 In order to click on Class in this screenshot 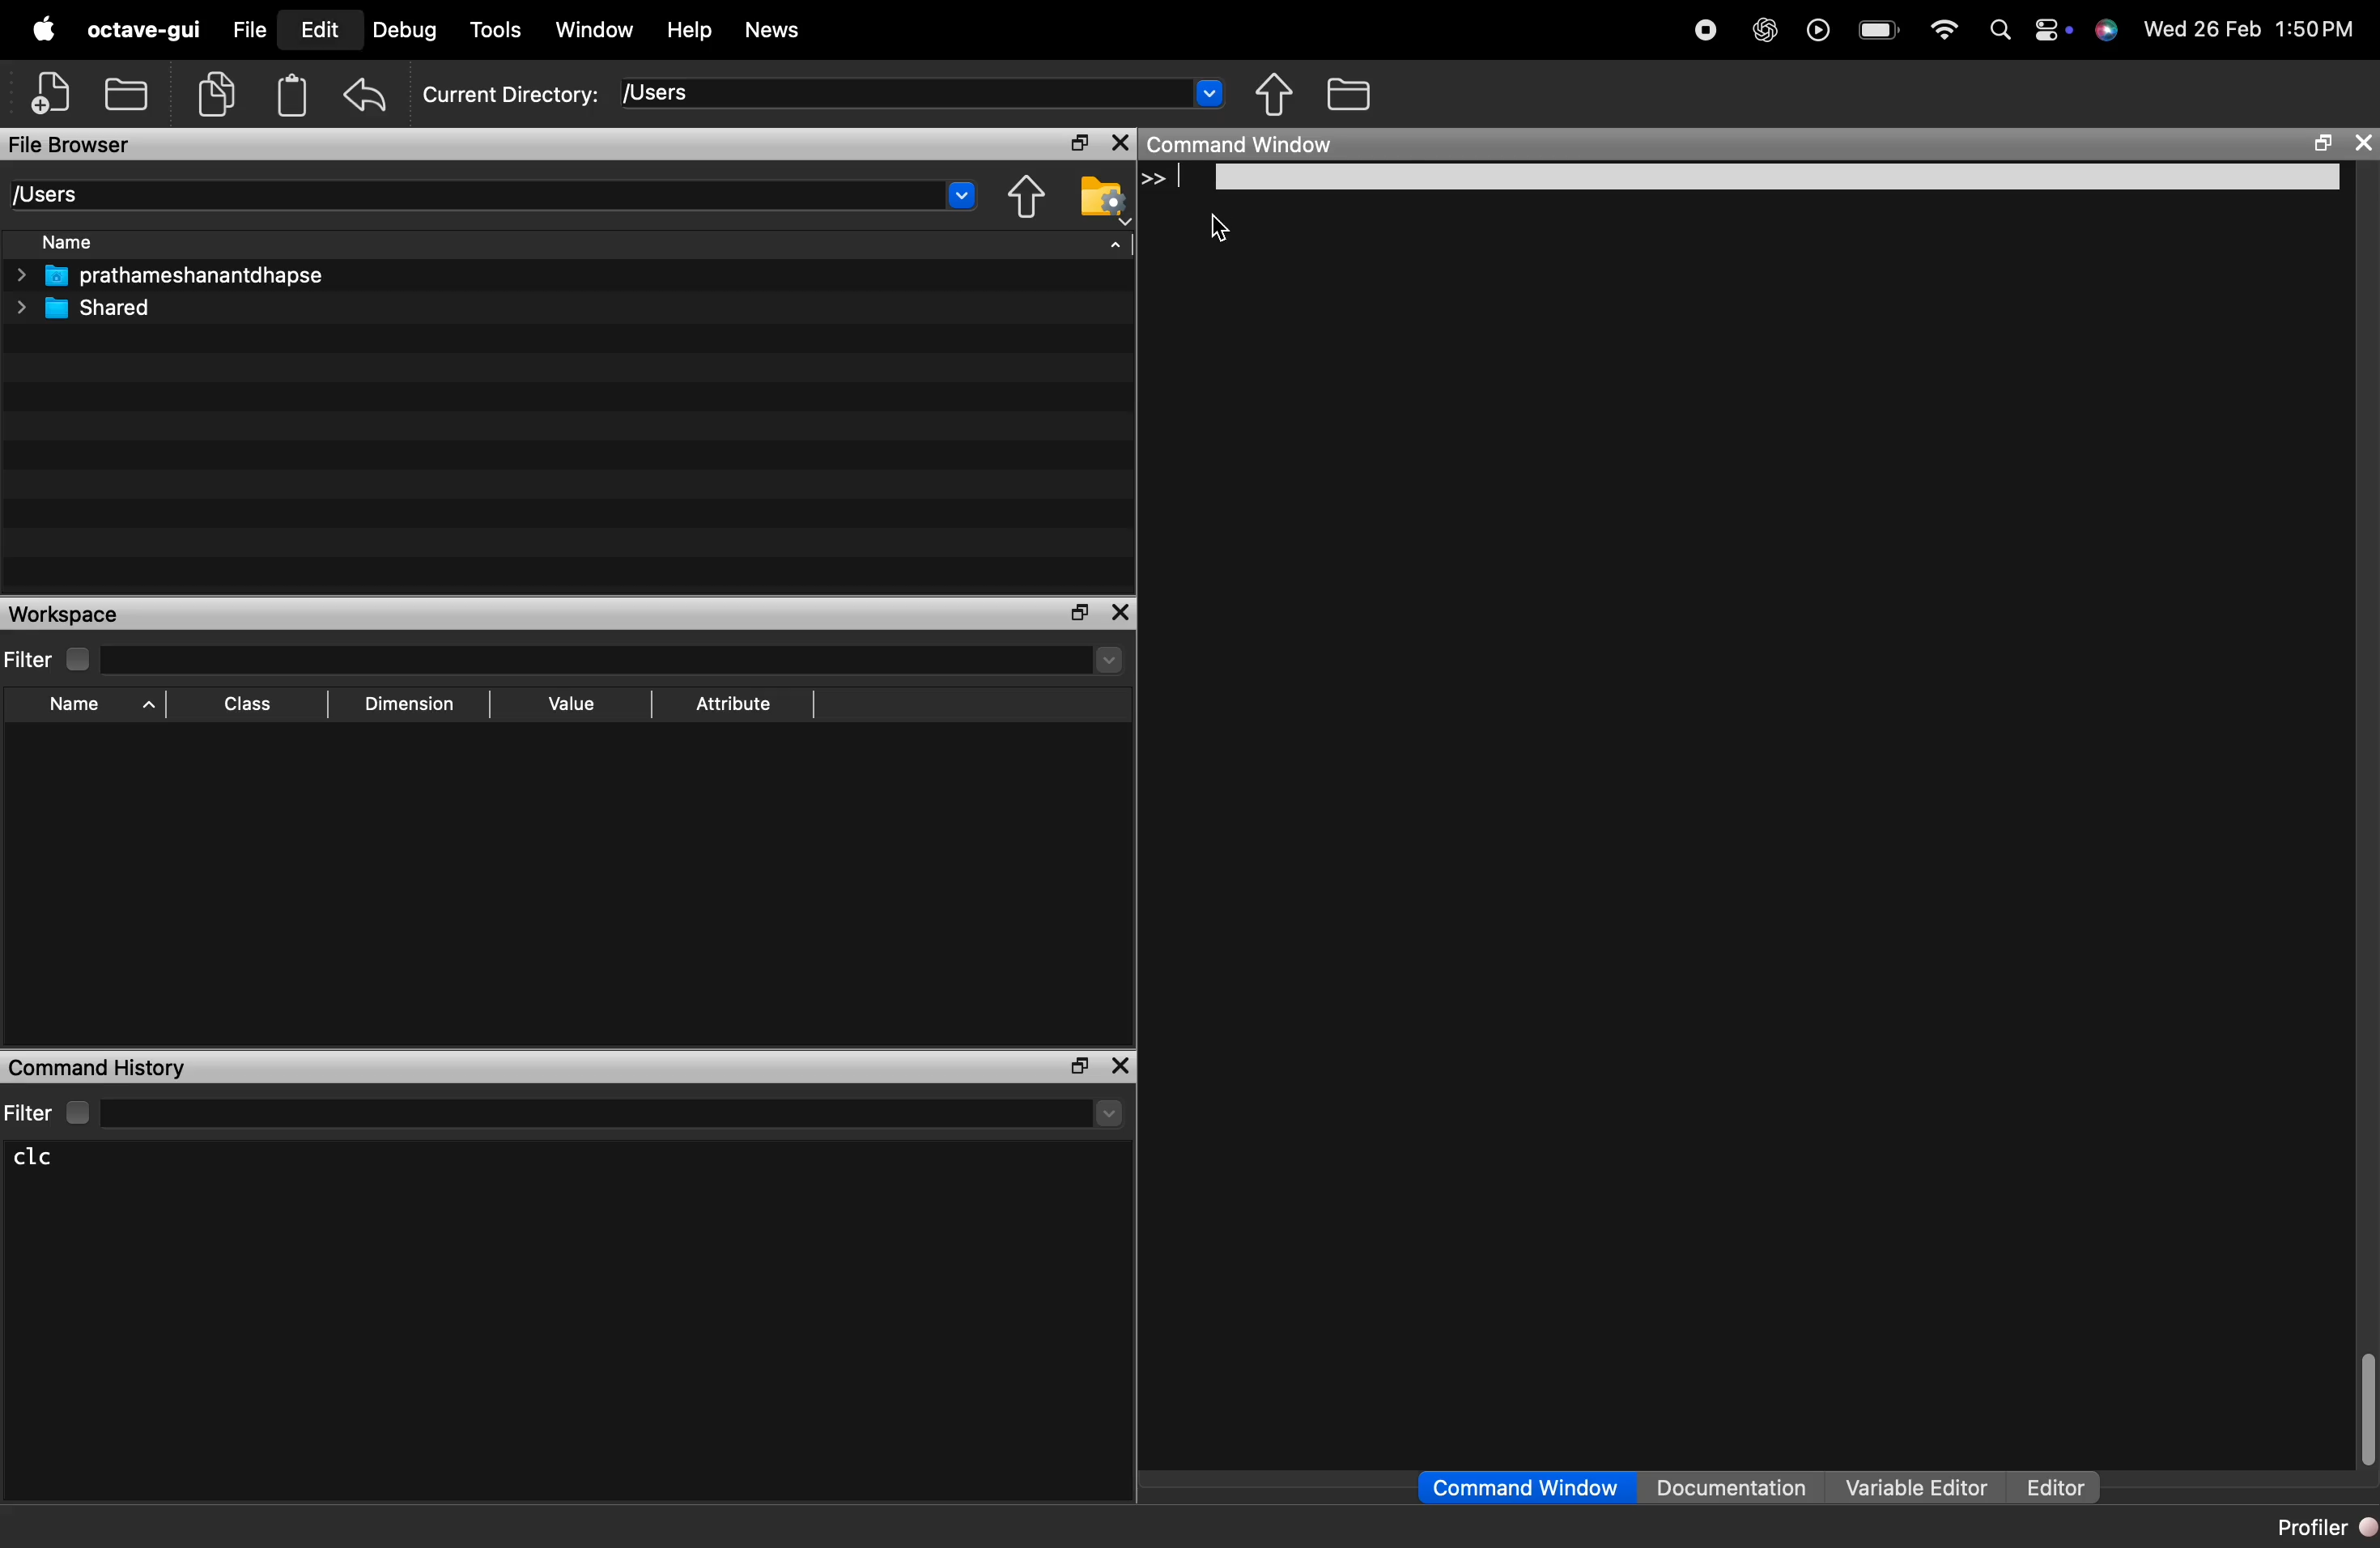, I will do `click(249, 707)`.